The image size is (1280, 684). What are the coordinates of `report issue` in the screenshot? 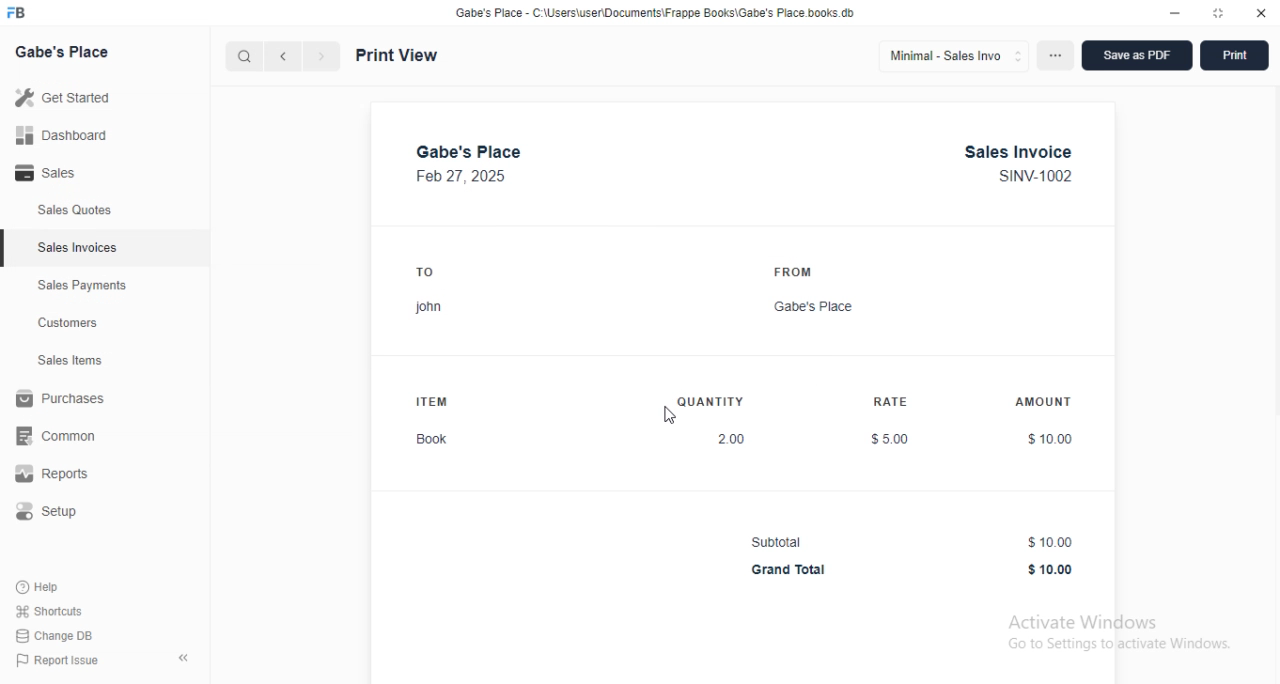 It's located at (57, 660).